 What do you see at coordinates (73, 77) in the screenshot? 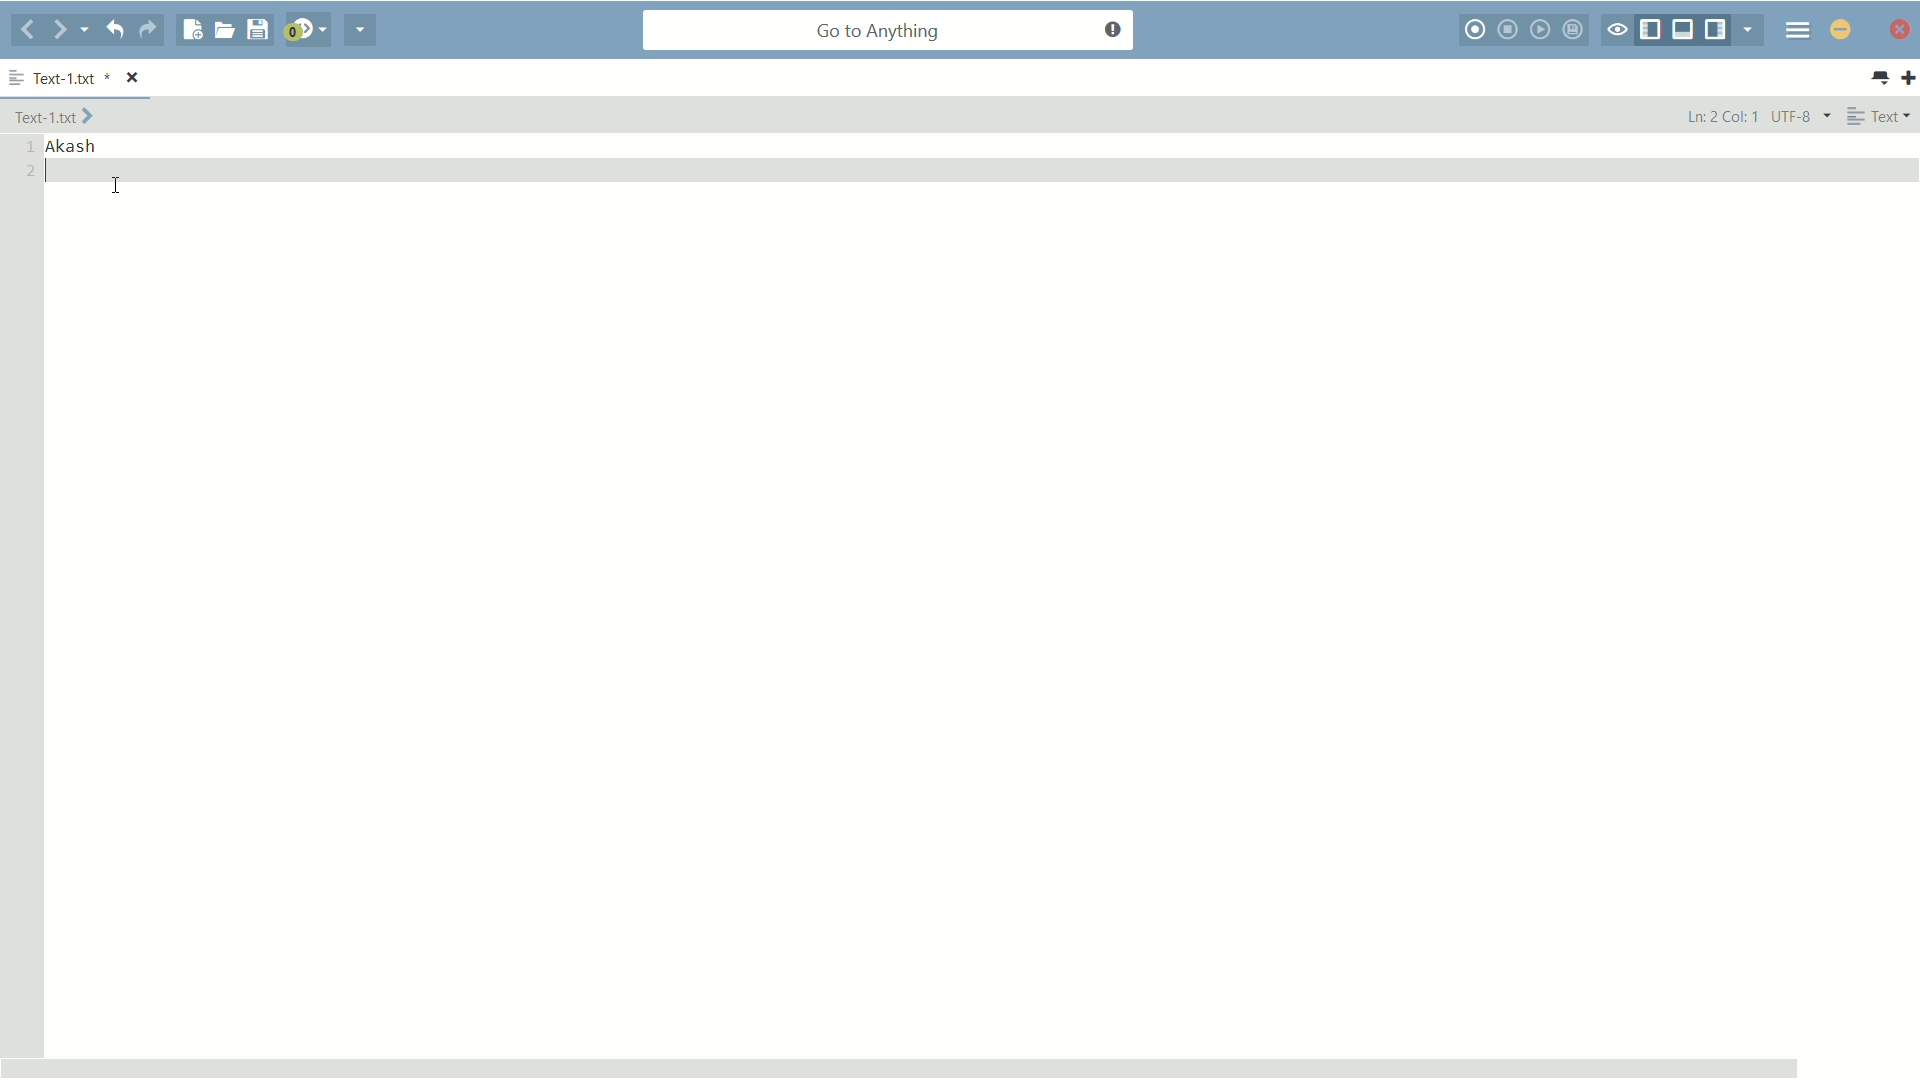
I see `Text-1.txt` at bounding box center [73, 77].